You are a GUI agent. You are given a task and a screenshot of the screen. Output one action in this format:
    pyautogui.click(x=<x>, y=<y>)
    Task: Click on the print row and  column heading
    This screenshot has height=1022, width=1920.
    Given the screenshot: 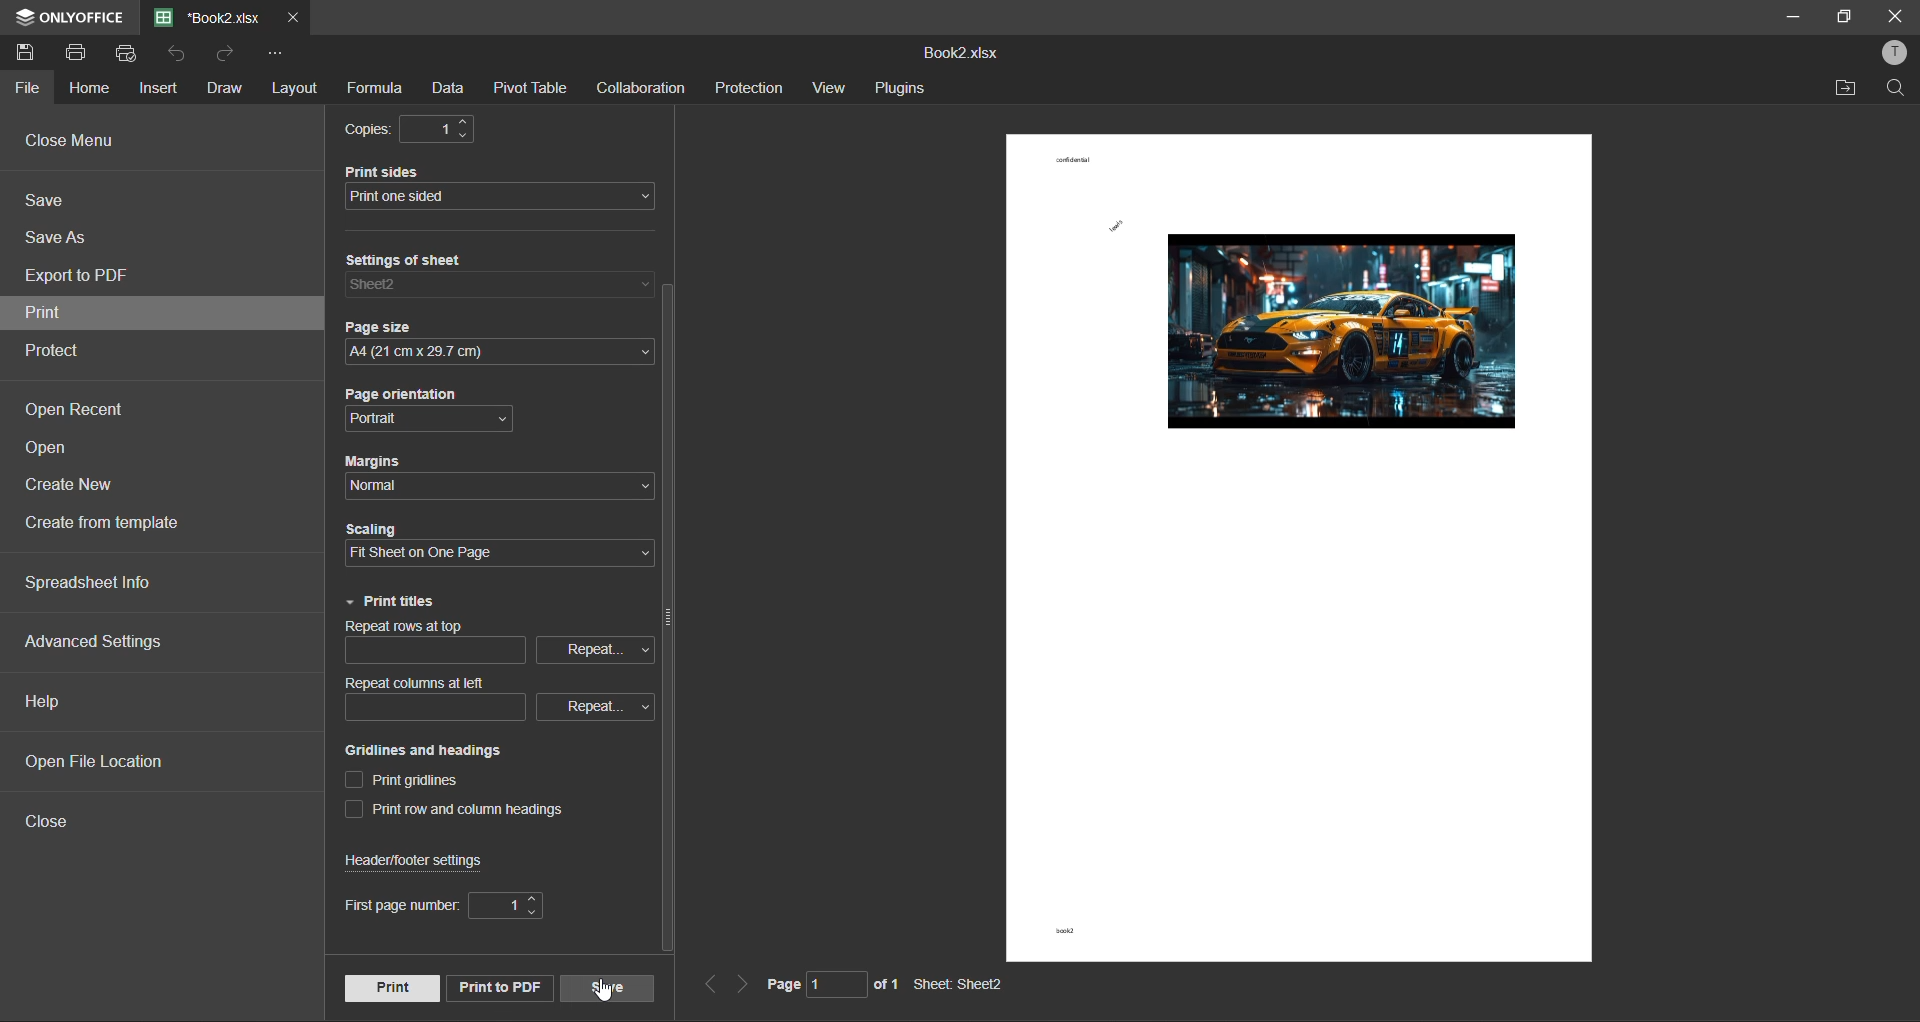 What is the action you would take?
    pyautogui.click(x=457, y=809)
    